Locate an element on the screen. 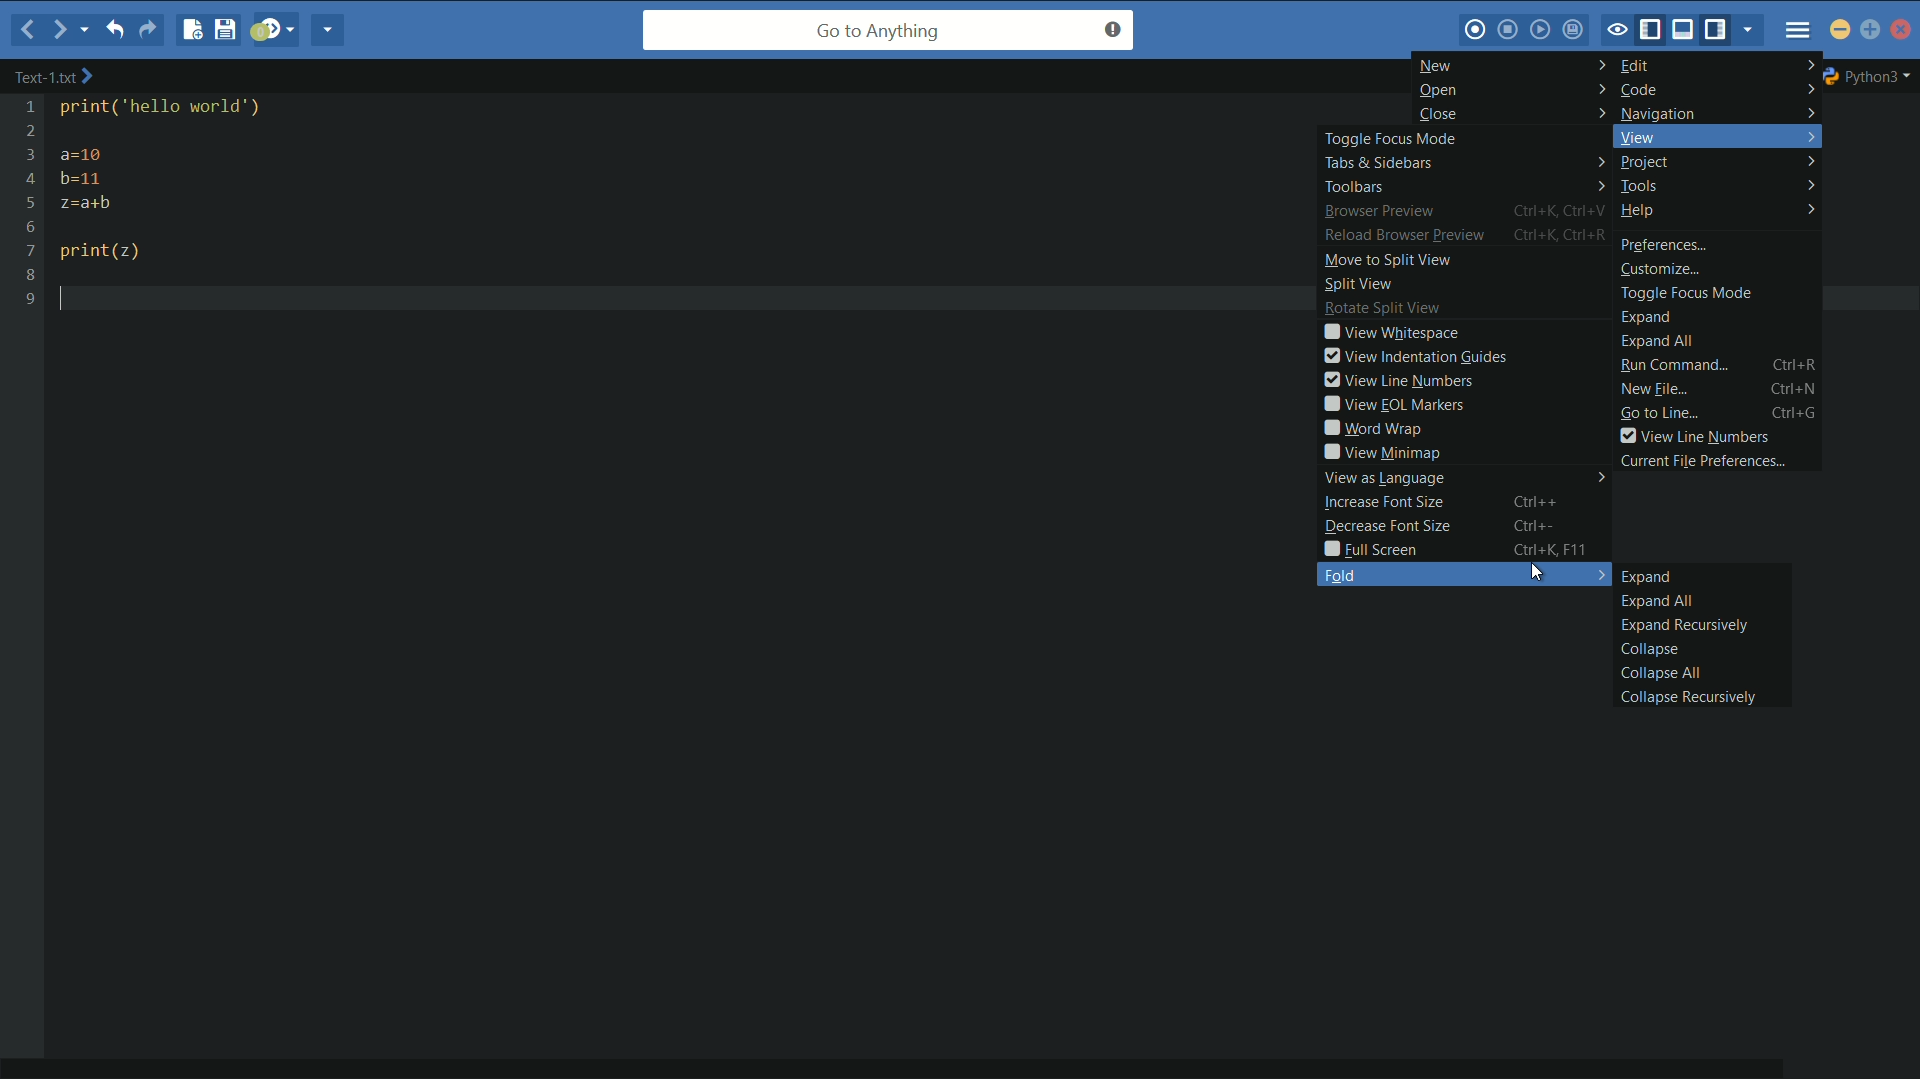  decrease font size is located at coordinates (1385, 527).